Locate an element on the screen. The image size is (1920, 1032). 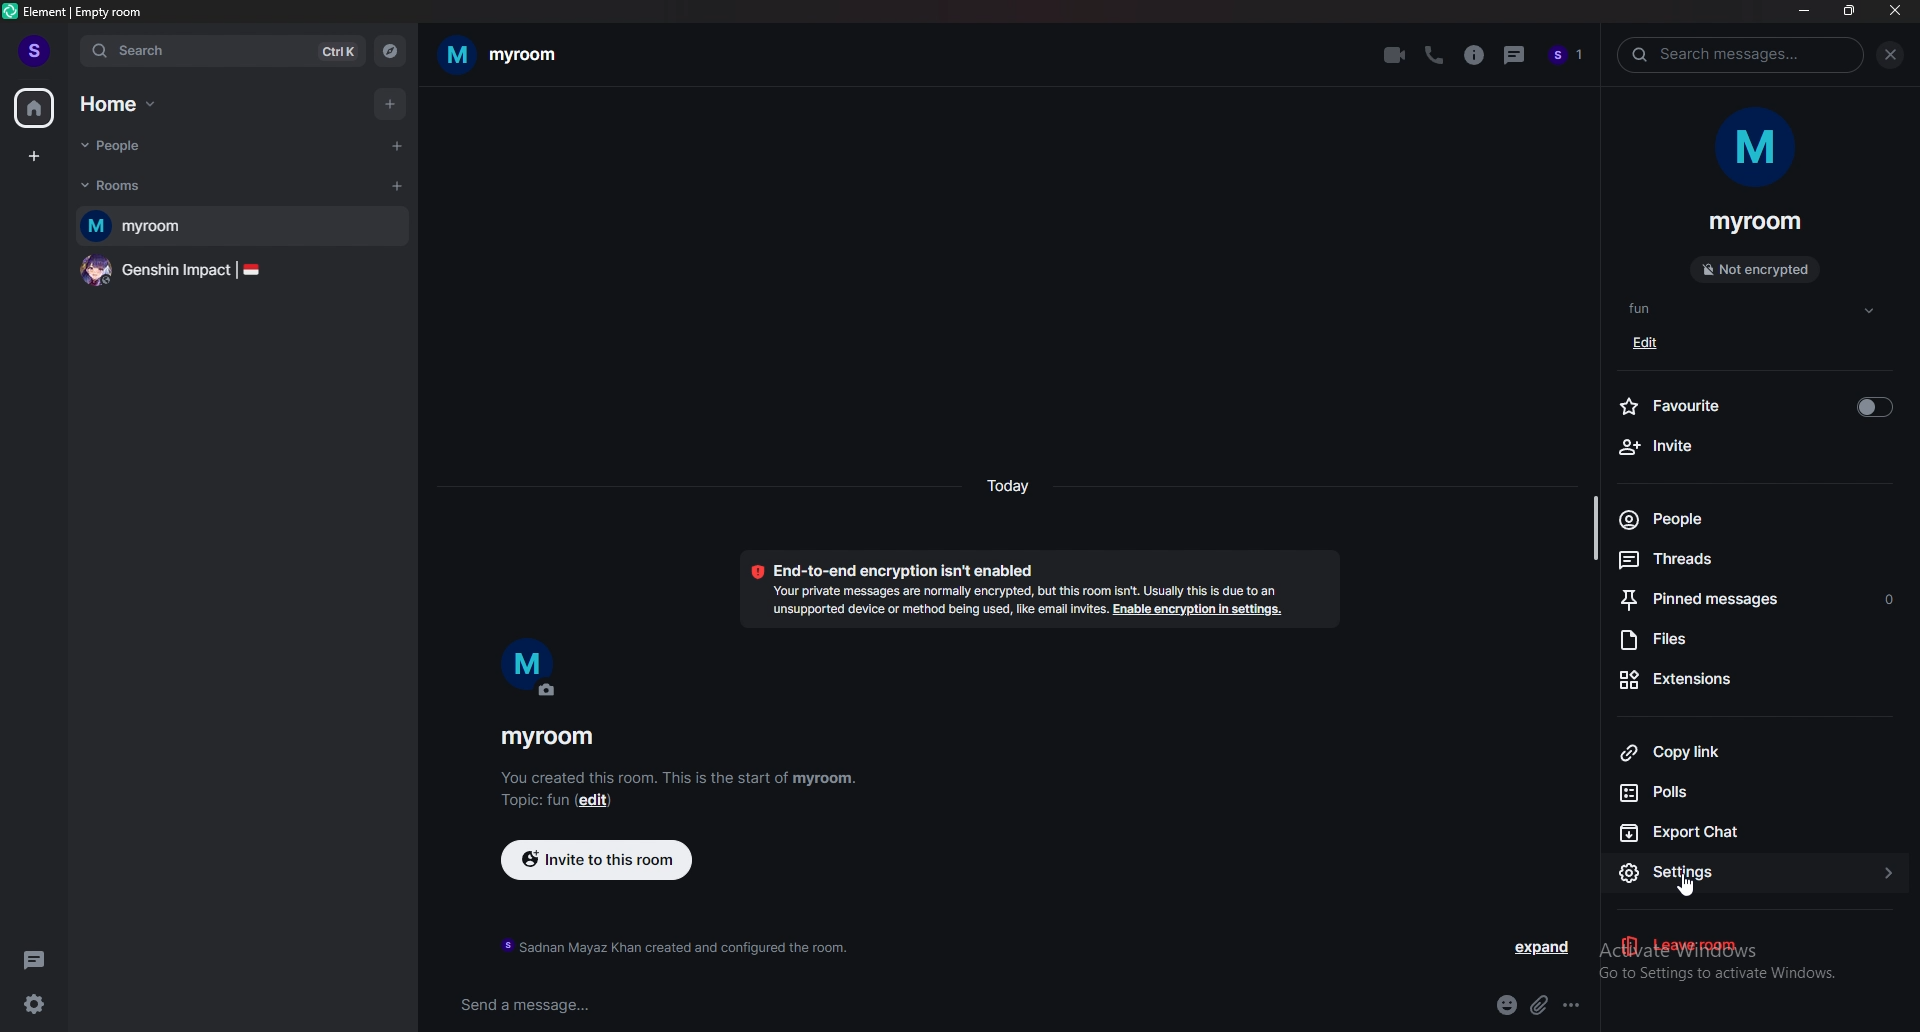
polls is located at coordinates (1756, 791).